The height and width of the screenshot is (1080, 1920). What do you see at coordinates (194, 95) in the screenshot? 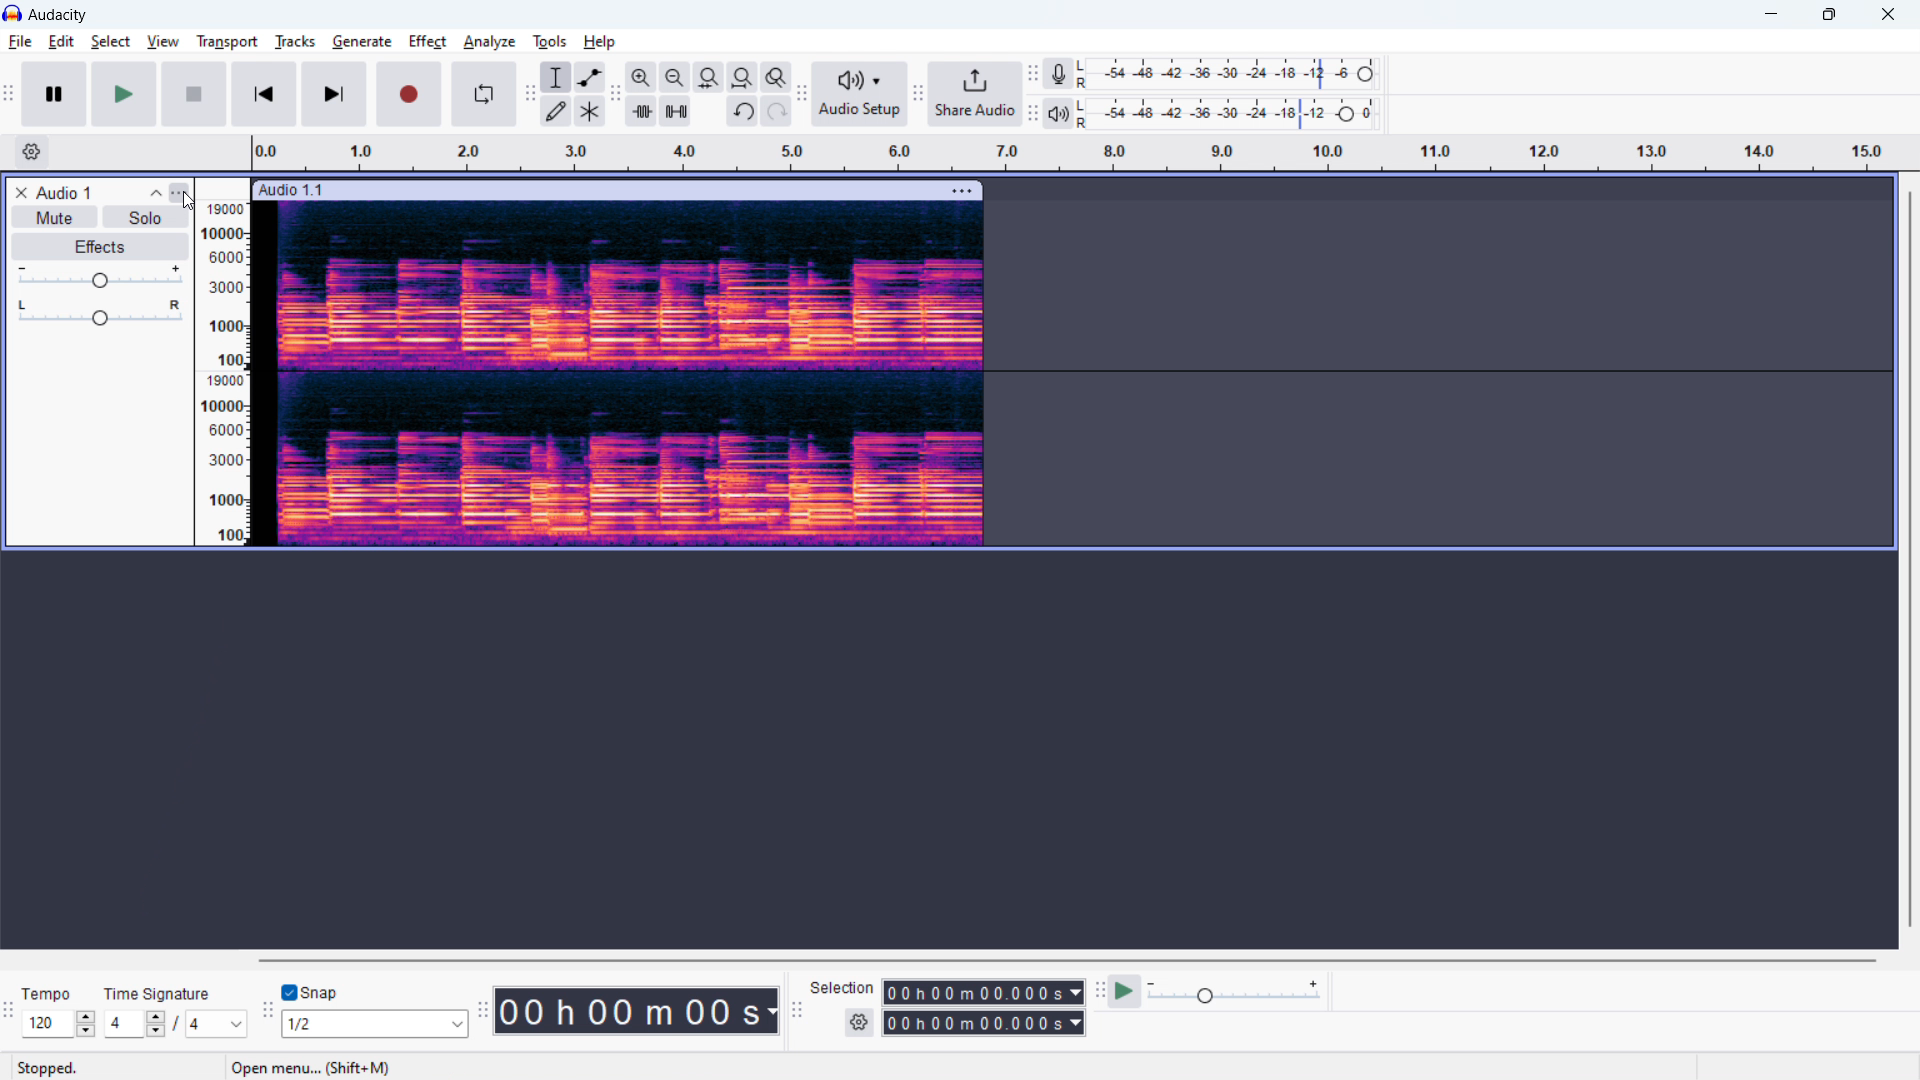
I see `stop` at bounding box center [194, 95].